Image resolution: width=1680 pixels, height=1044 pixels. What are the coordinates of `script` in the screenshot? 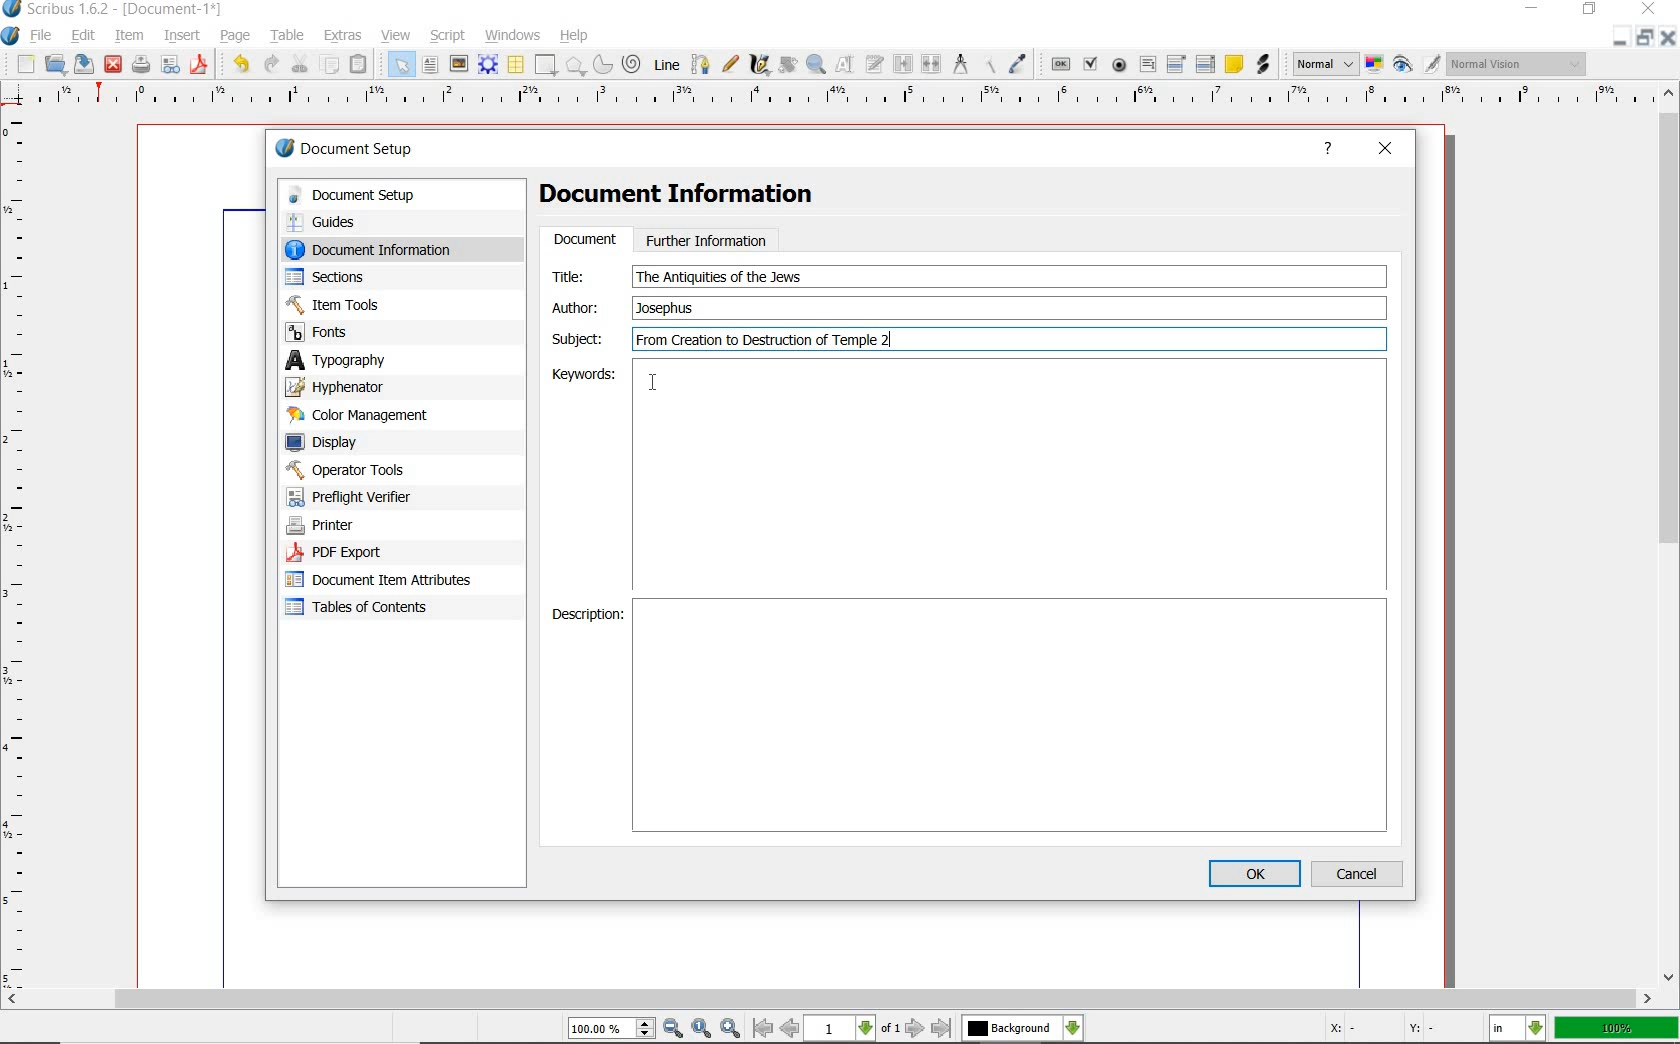 It's located at (448, 36).